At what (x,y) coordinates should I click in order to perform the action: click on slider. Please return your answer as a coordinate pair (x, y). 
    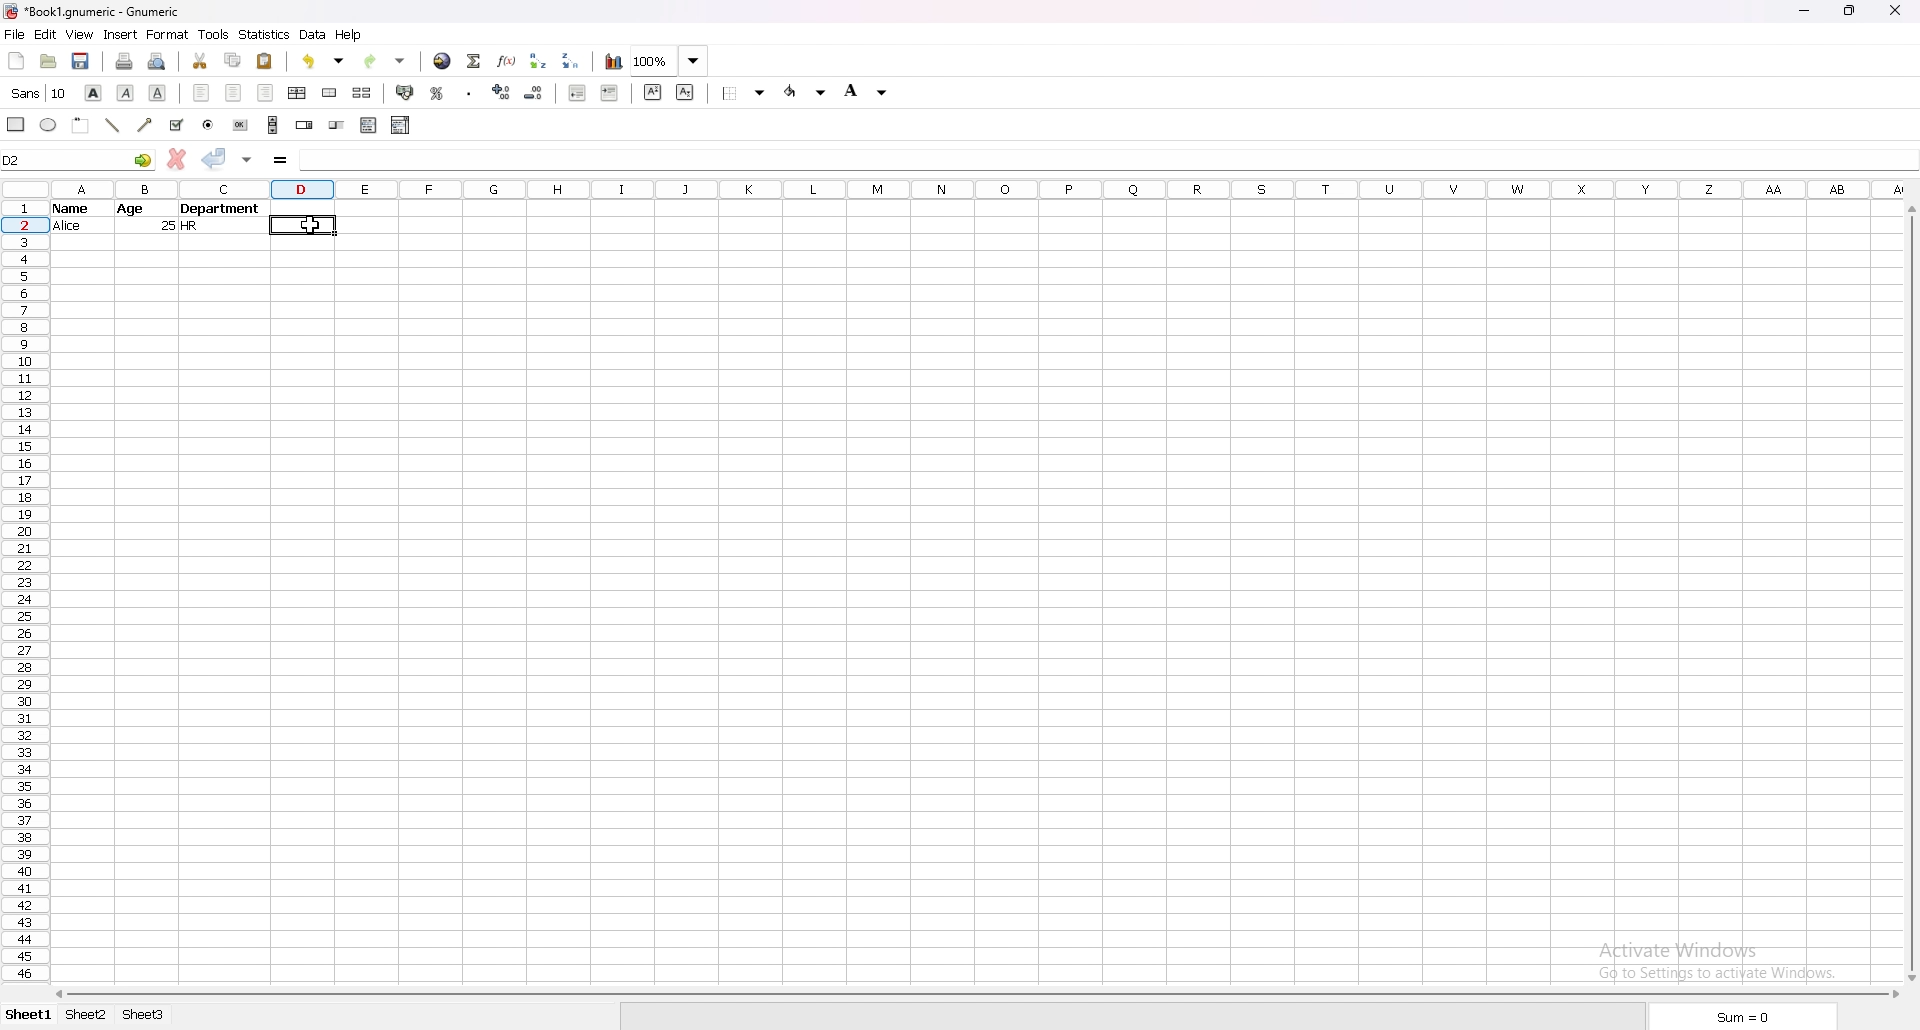
    Looking at the image, I should click on (336, 127).